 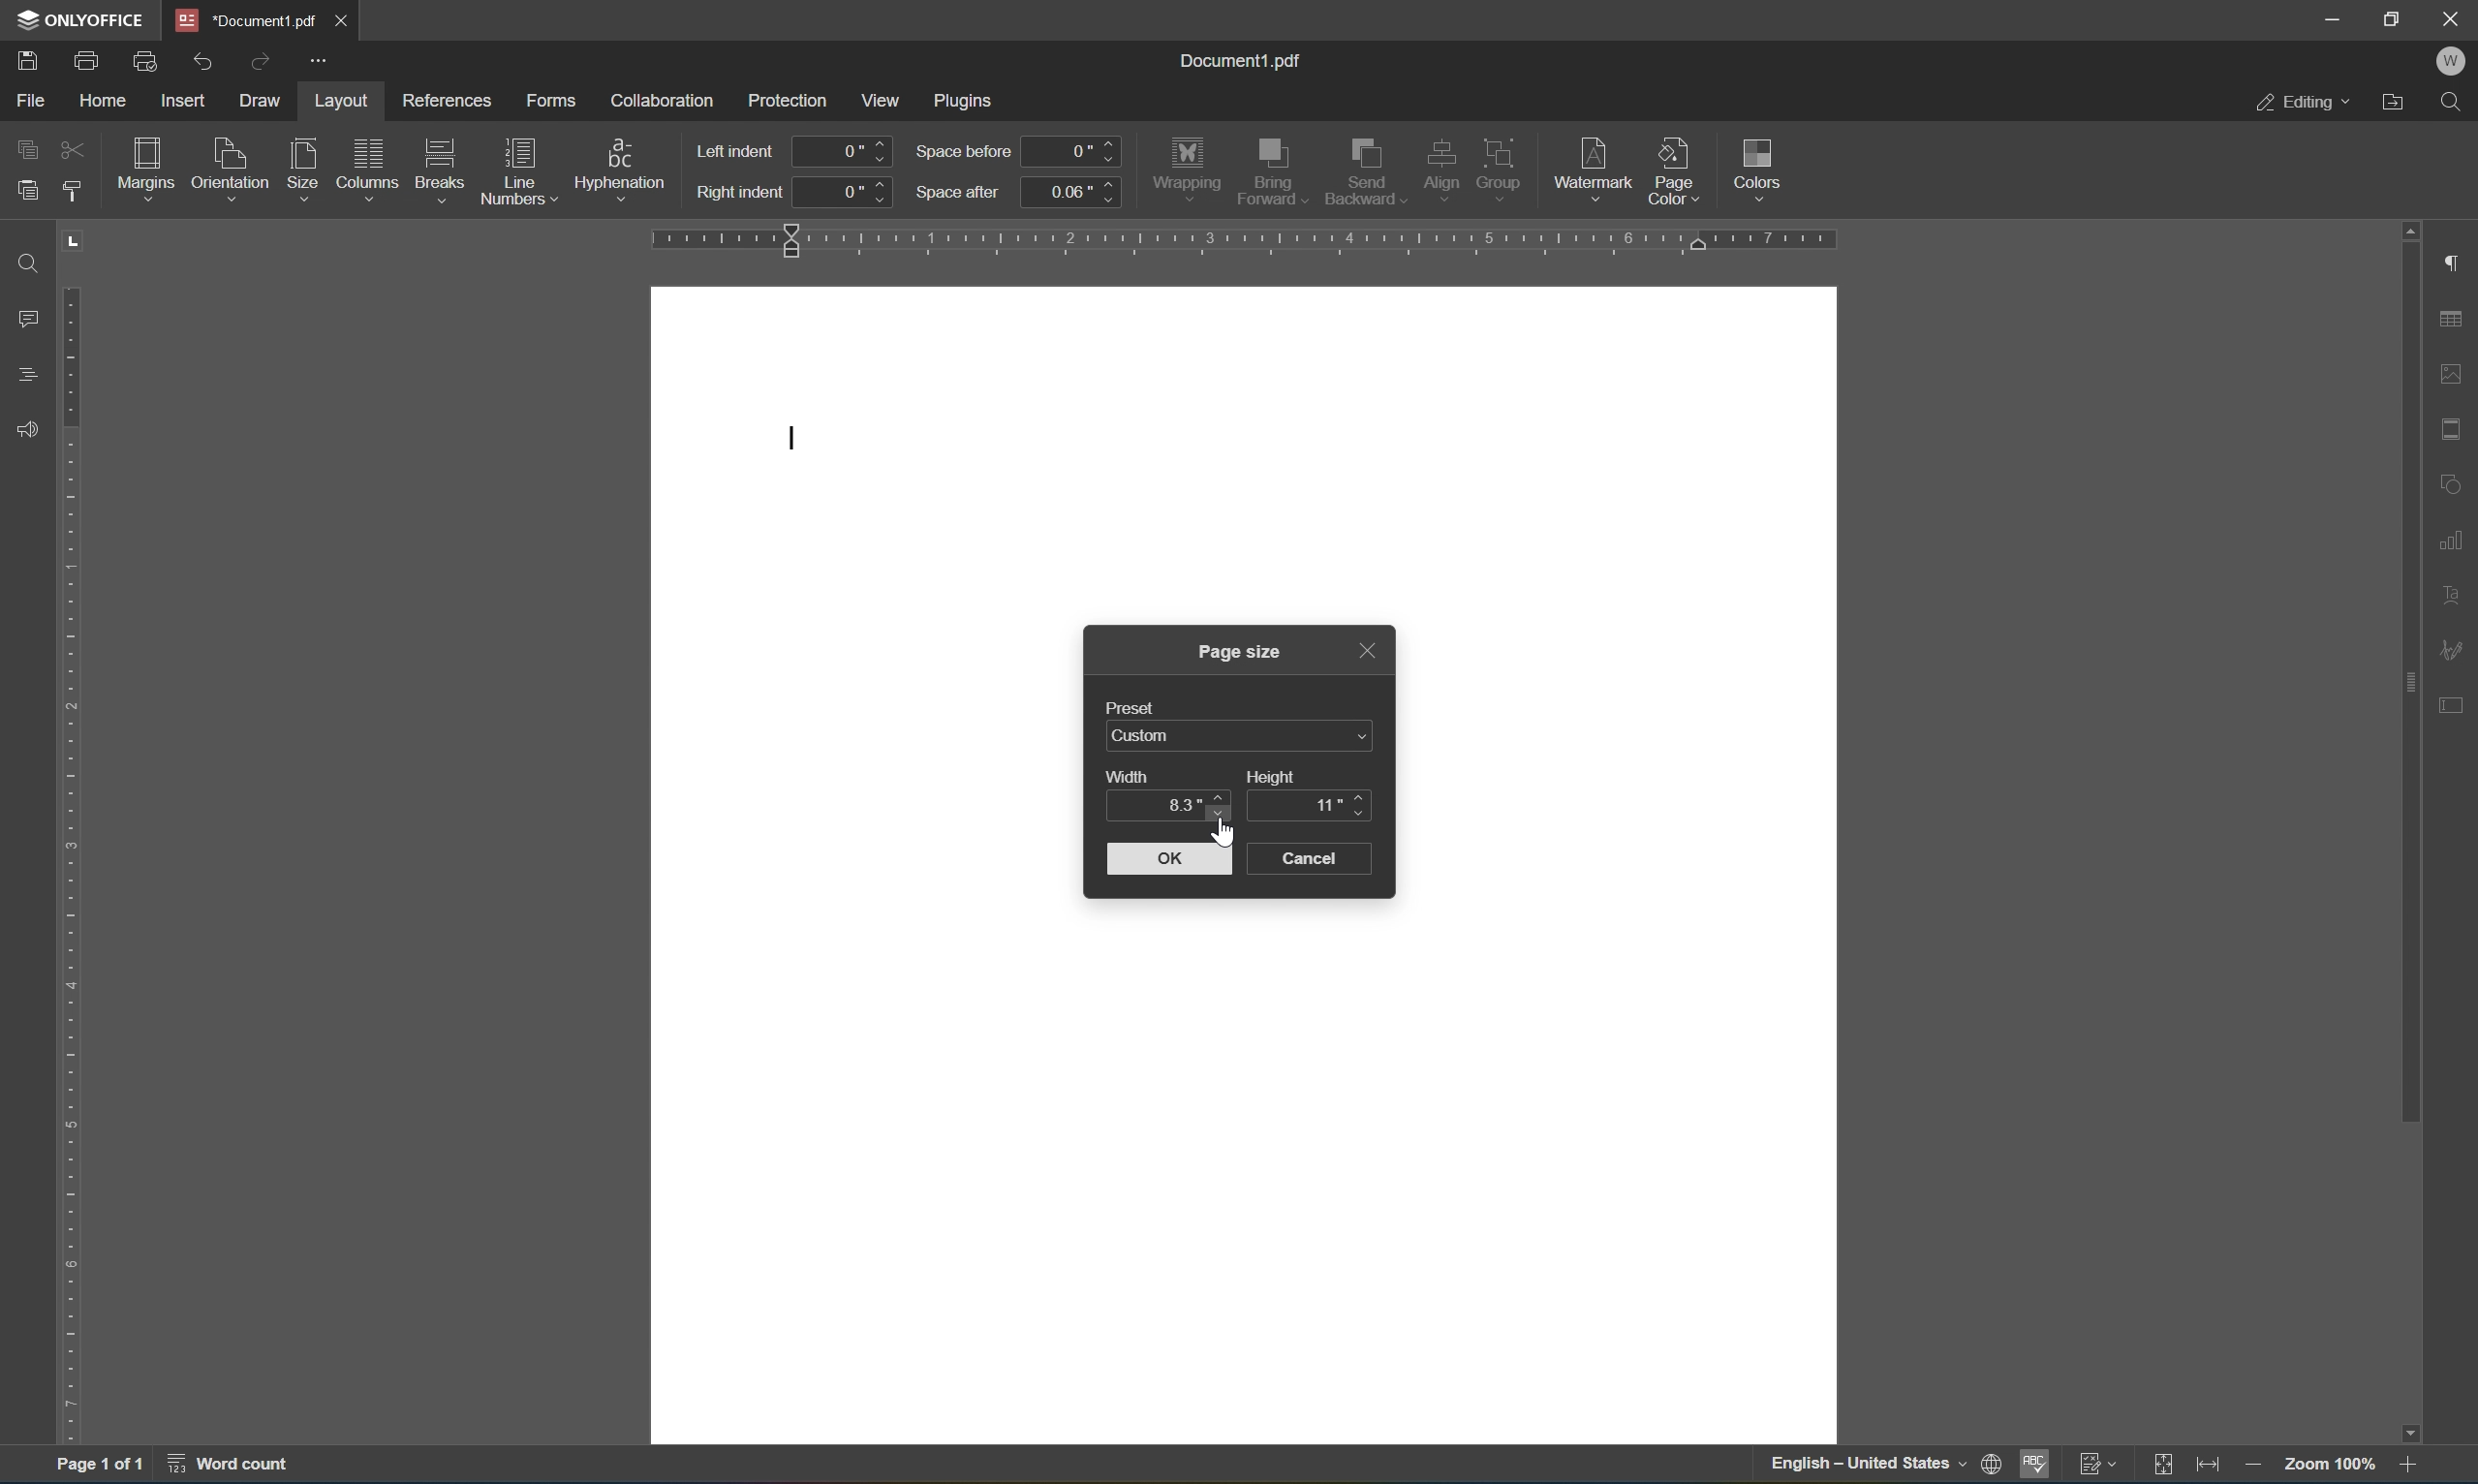 I want to click on editing, so click(x=2302, y=104).